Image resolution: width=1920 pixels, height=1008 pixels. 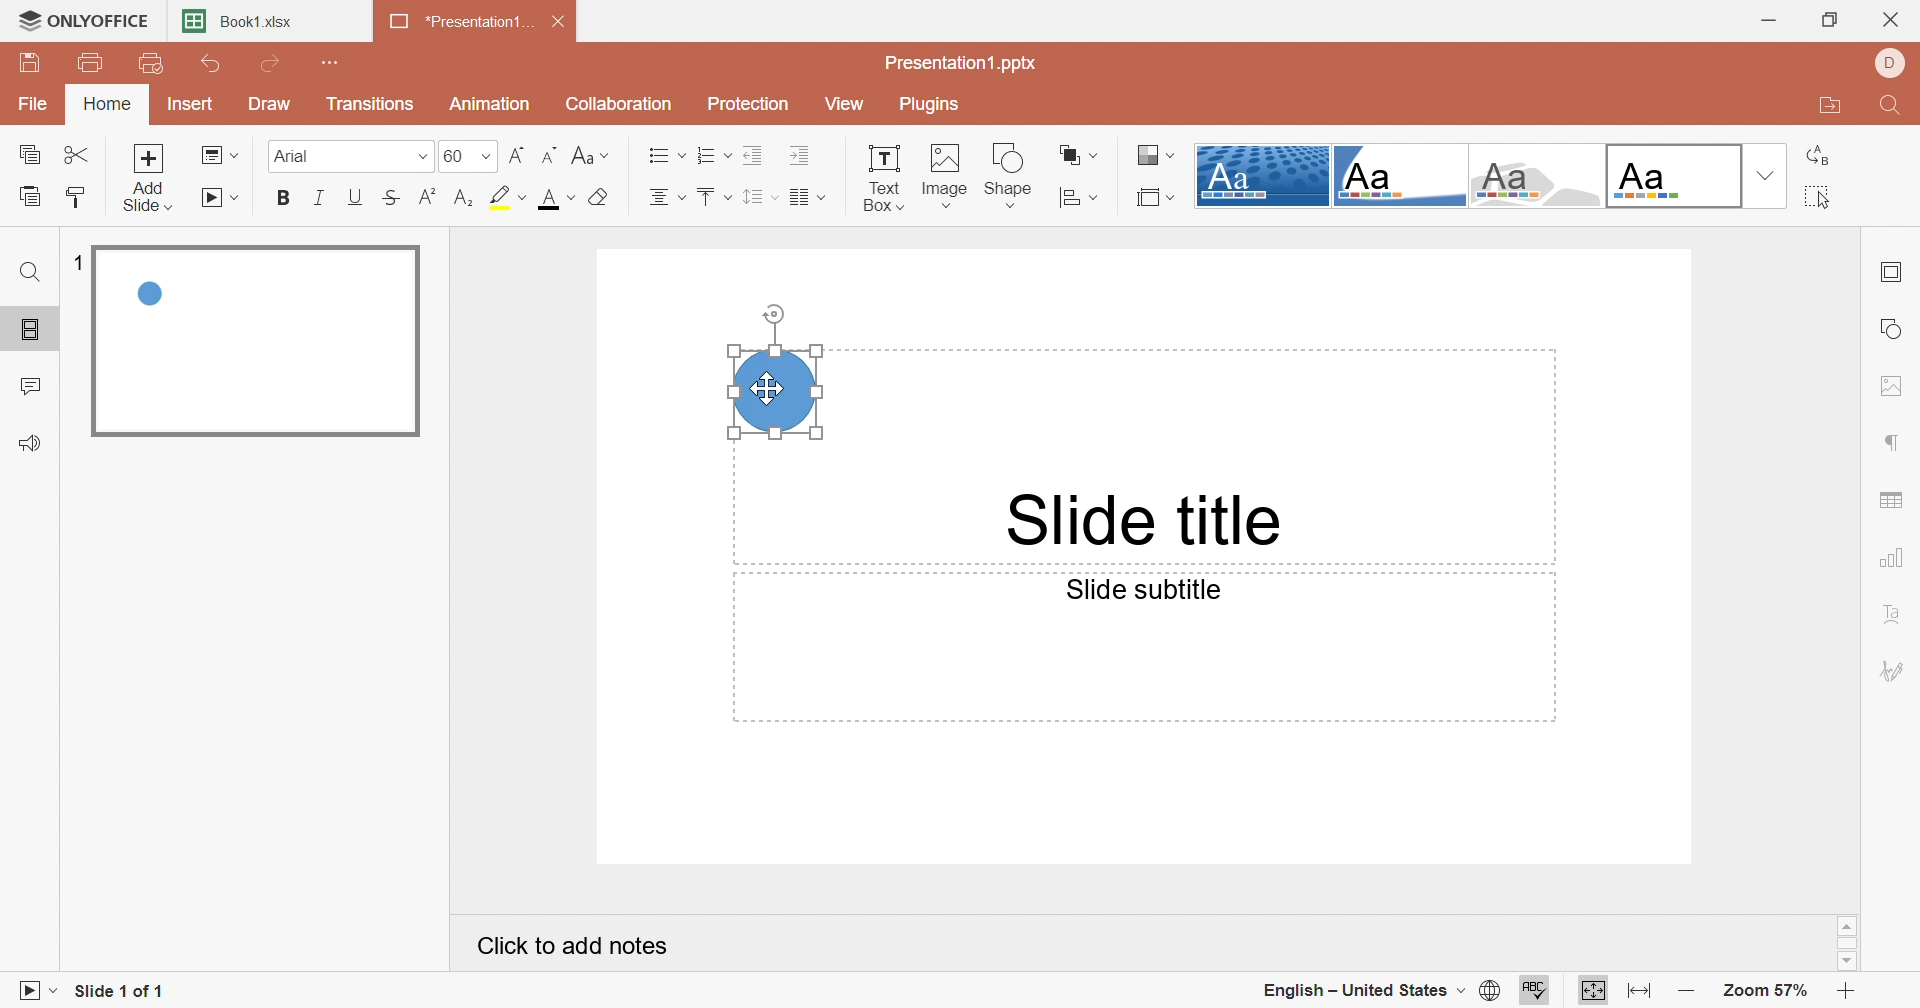 What do you see at coordinates (148, 177) in the screenshot?
I see `Add slide` at bounding box center [148, 177].